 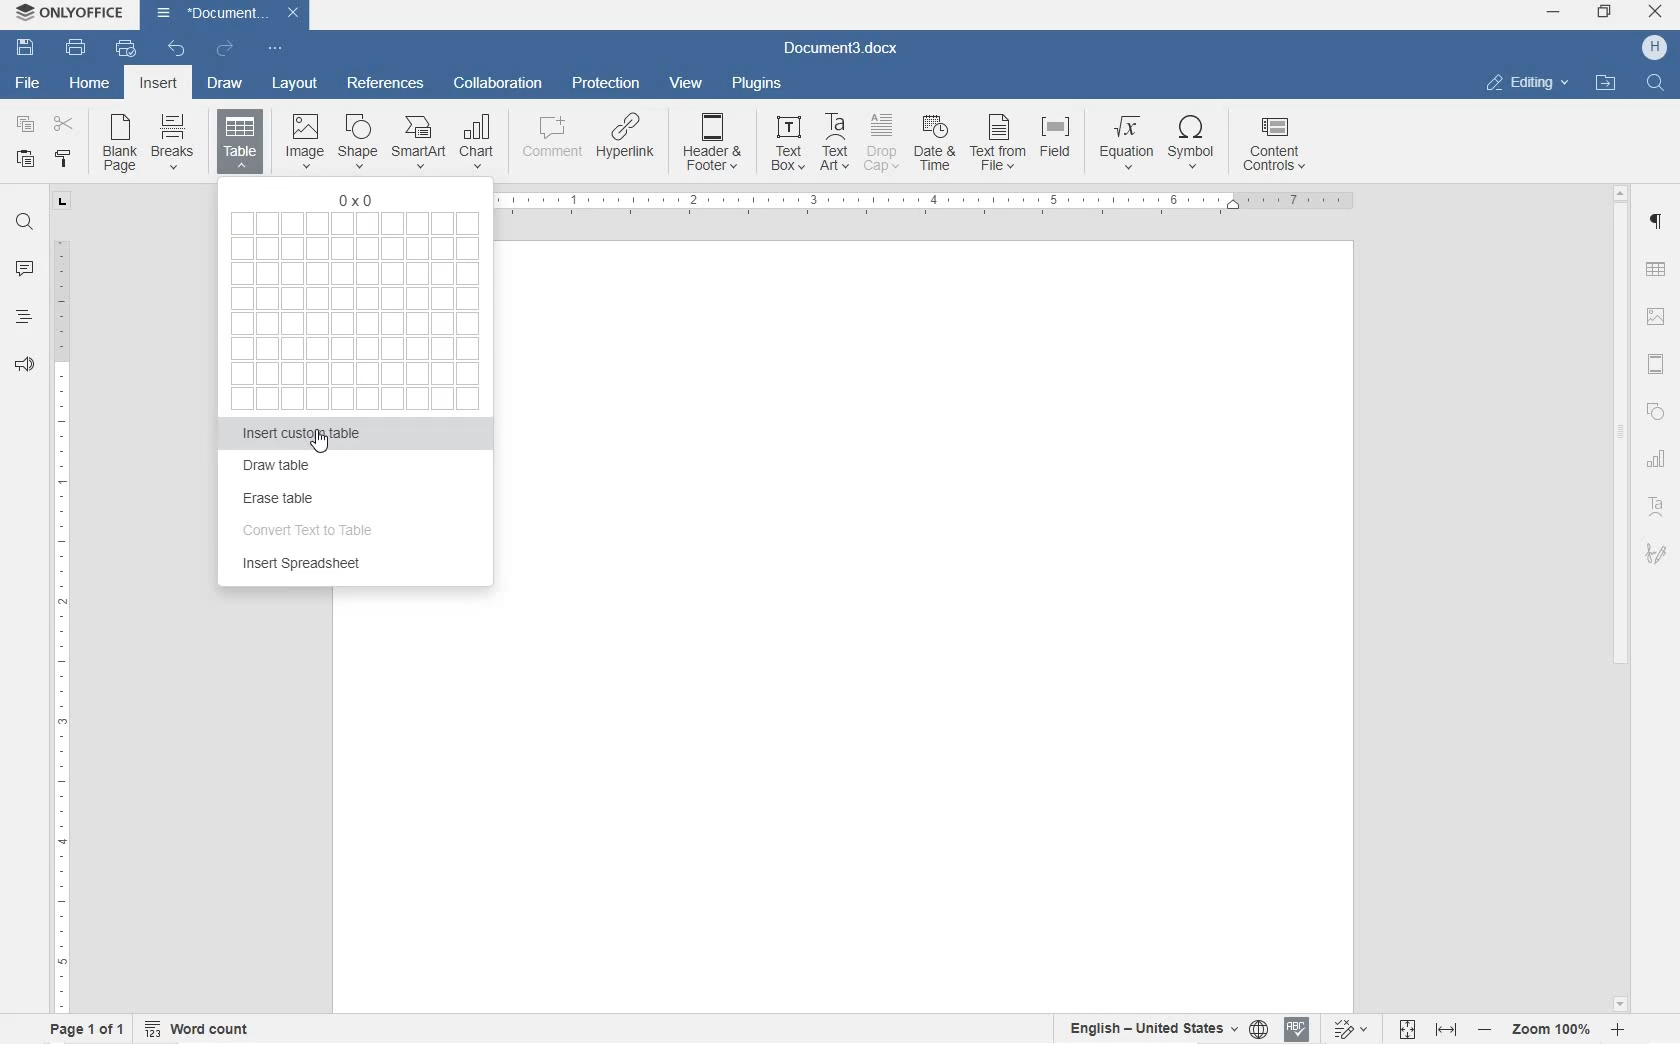 I want to click on FEEDBACK & SUPPORT, so click(x=21, y=365).